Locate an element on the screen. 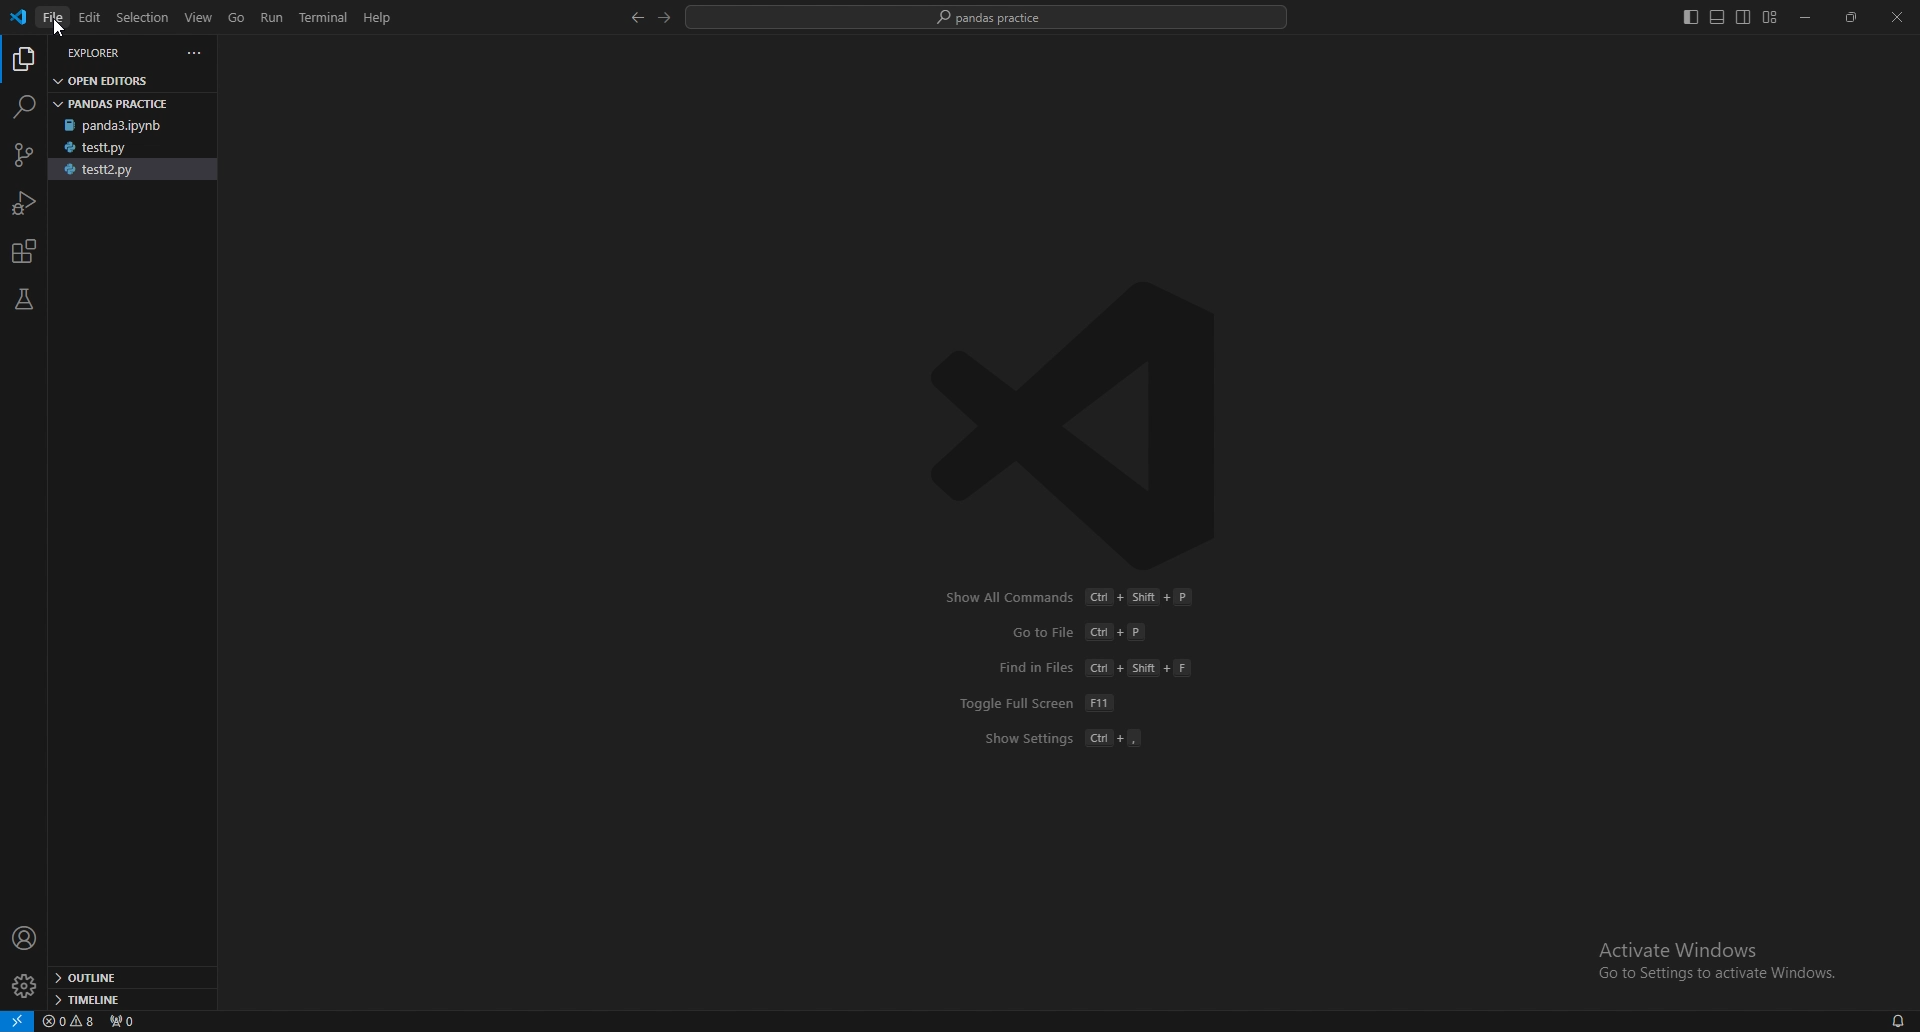  toggle panel is located at coordinates (1717, 18).